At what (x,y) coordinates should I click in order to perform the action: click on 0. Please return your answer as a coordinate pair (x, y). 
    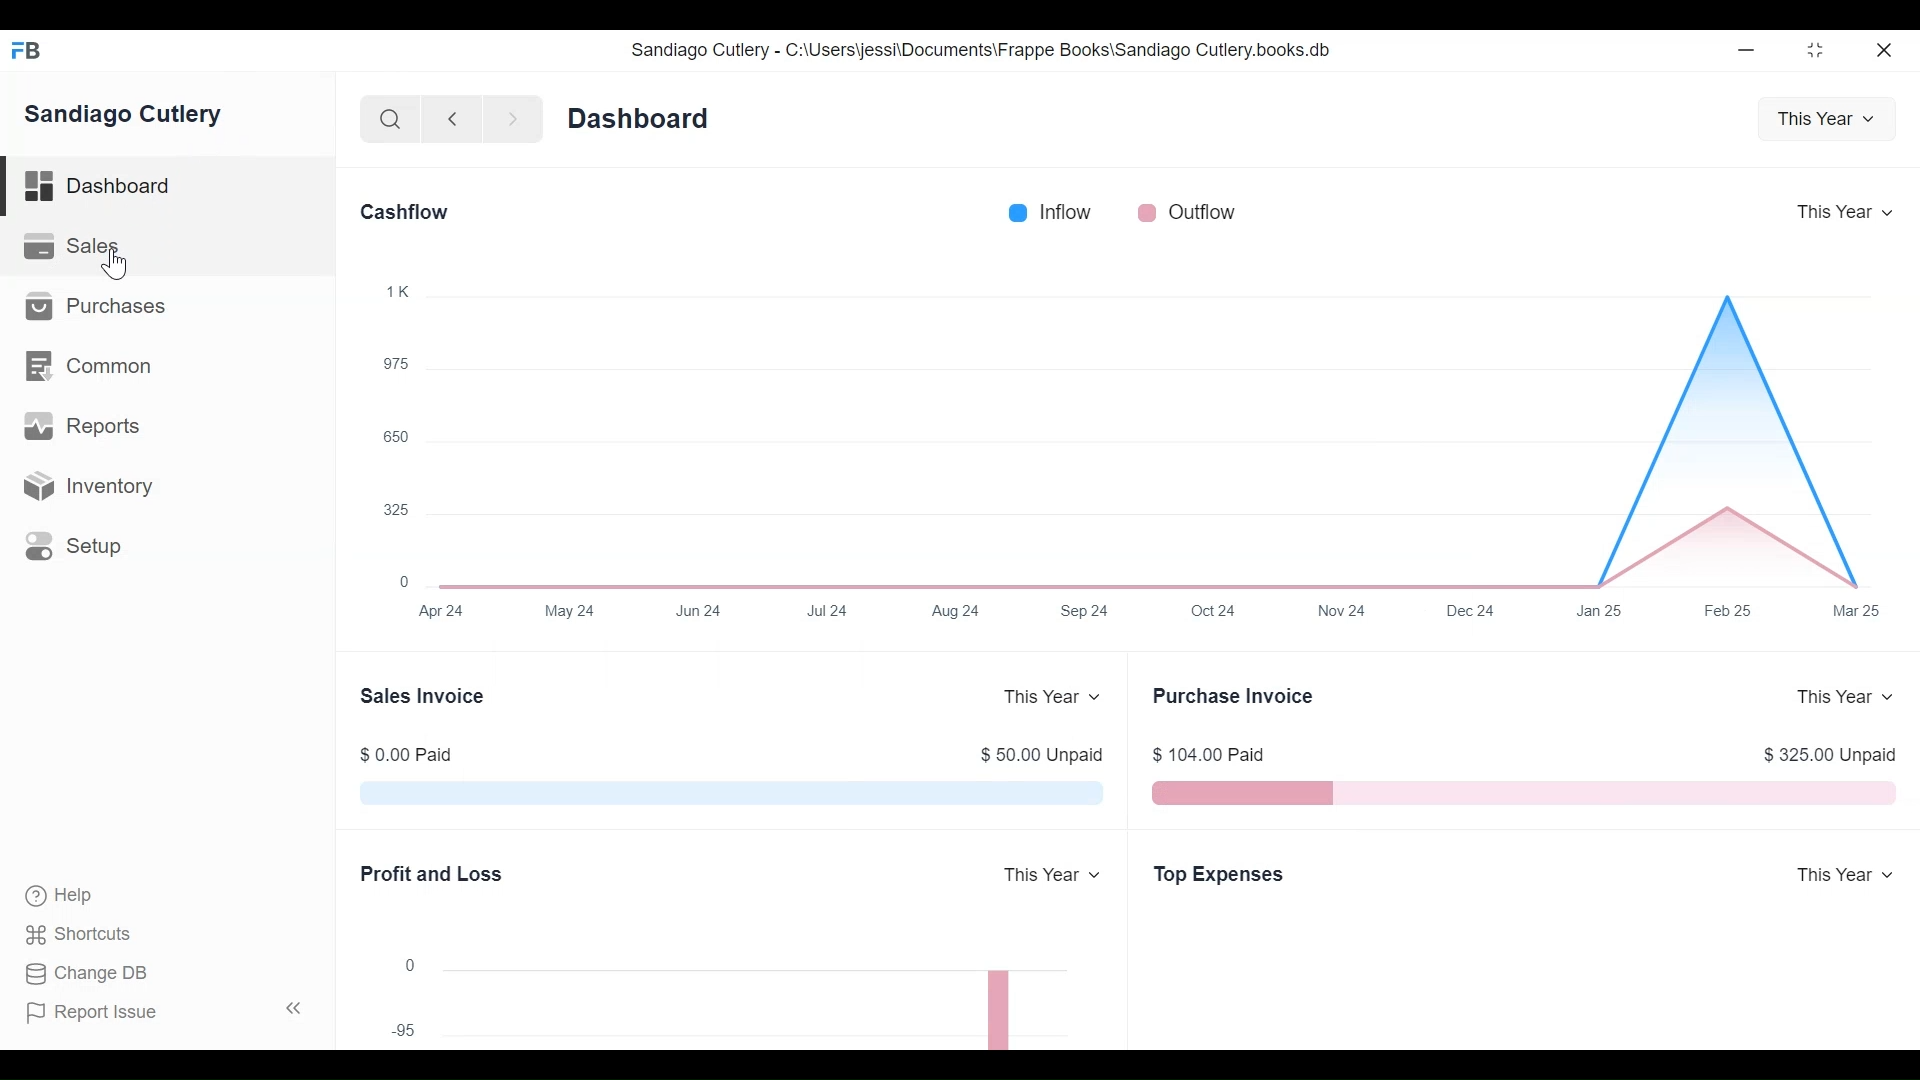
    Looking at the image, I should click on (408, 965).